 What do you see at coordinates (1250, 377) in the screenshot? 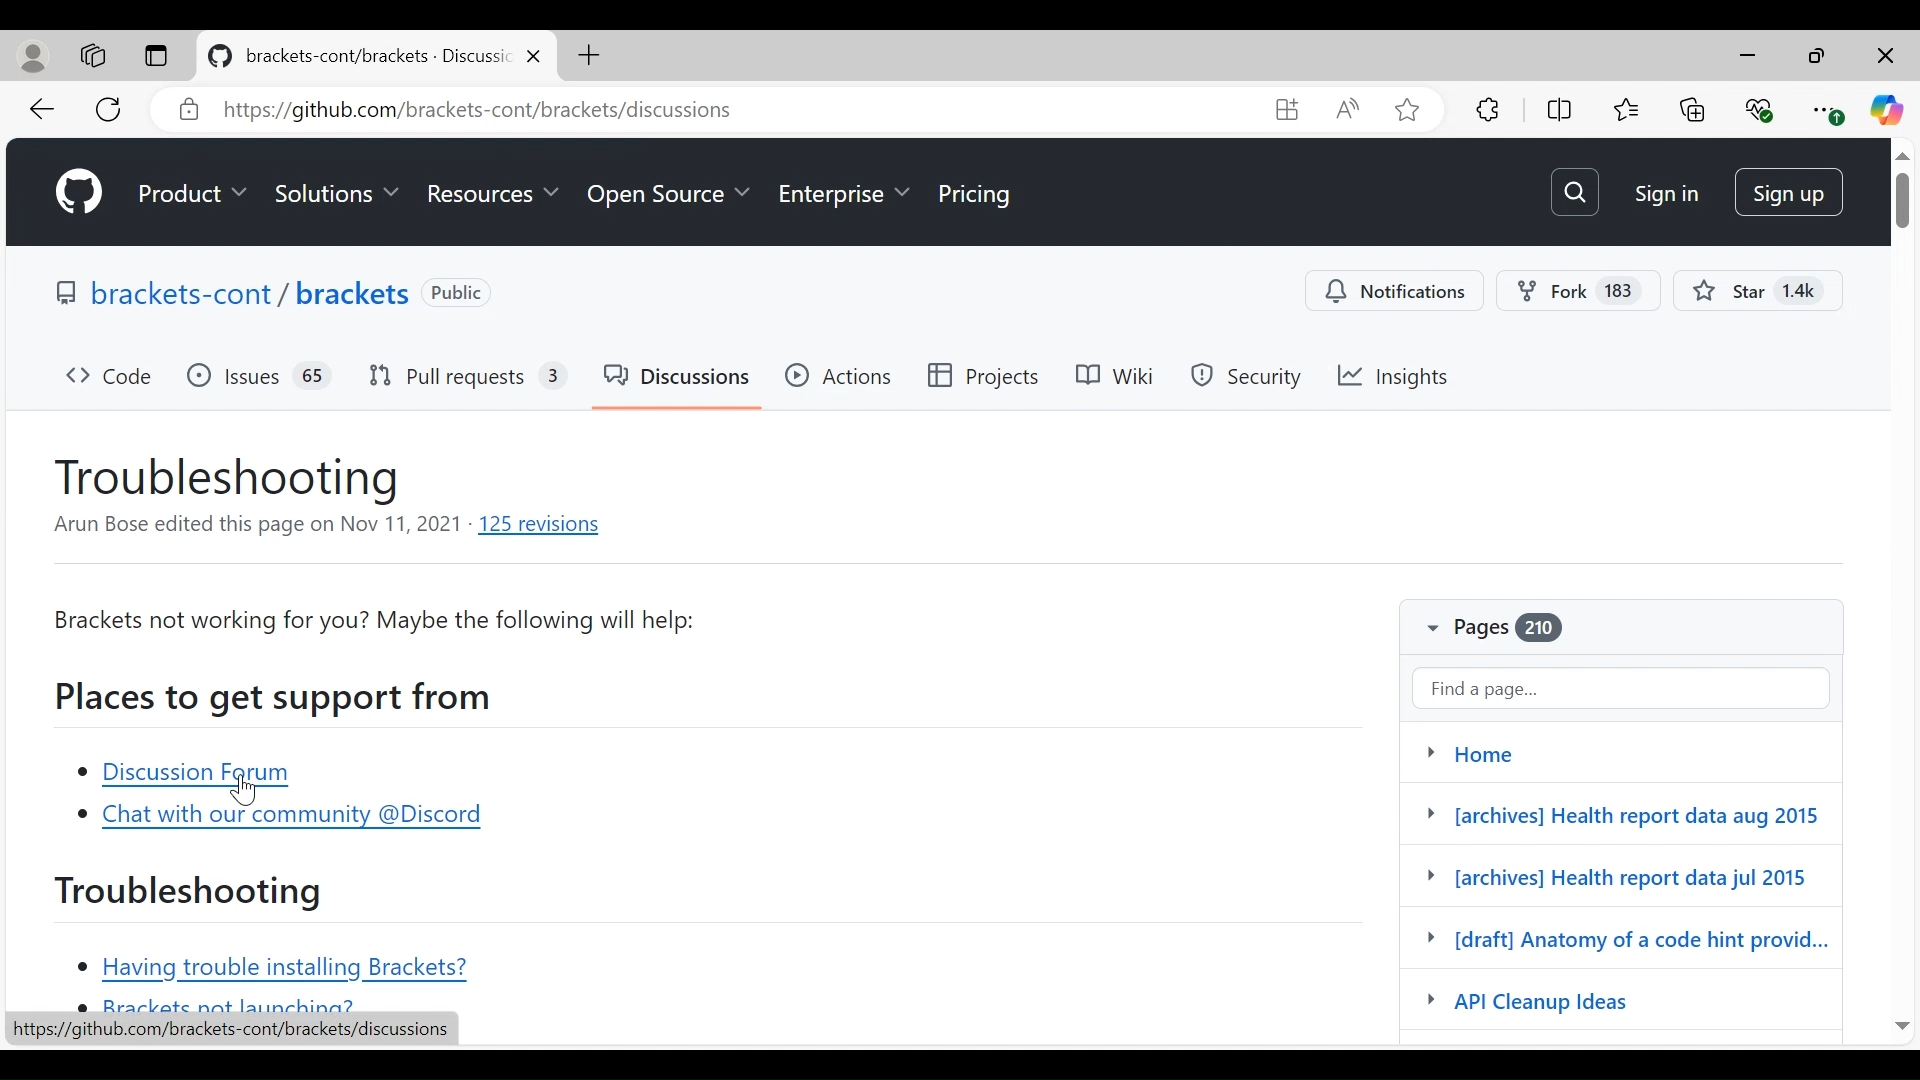
I see `Security` at bounding box center [1250, 377].